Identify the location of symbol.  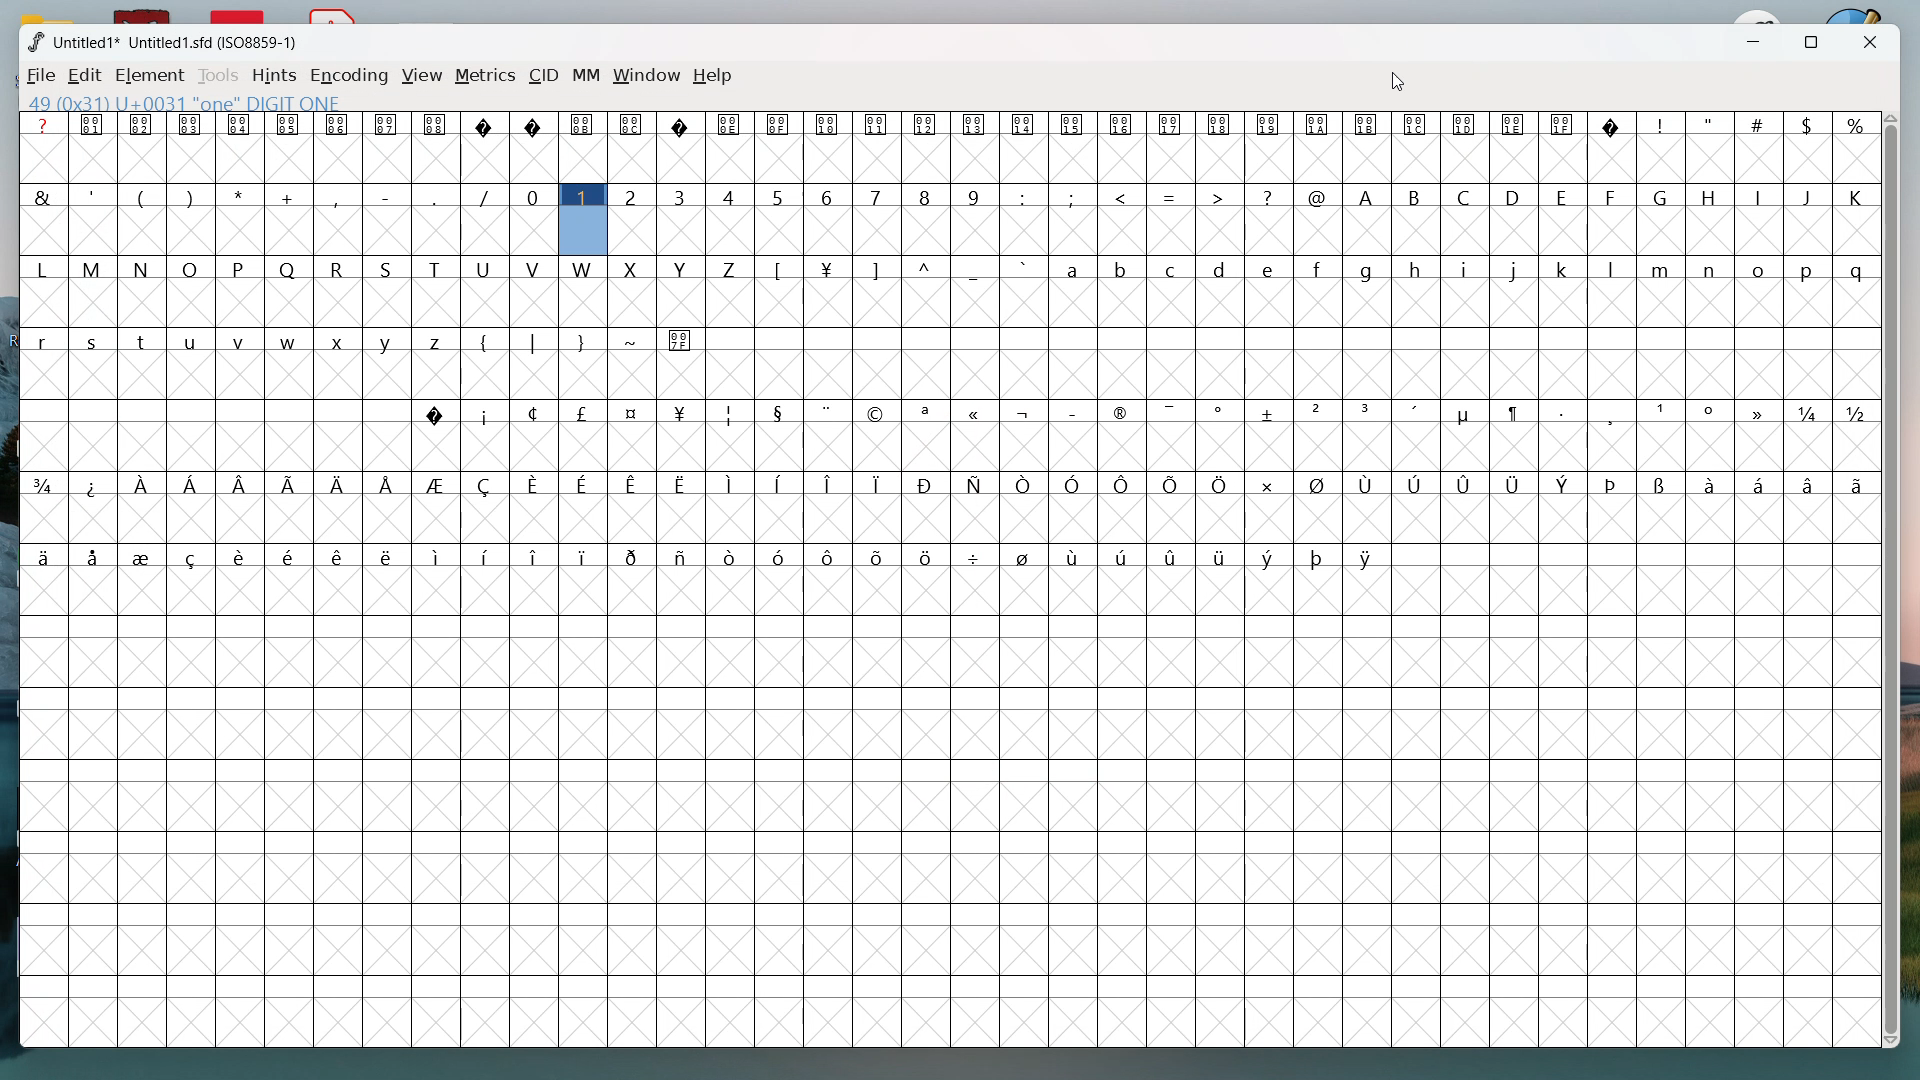
(1174, 484).